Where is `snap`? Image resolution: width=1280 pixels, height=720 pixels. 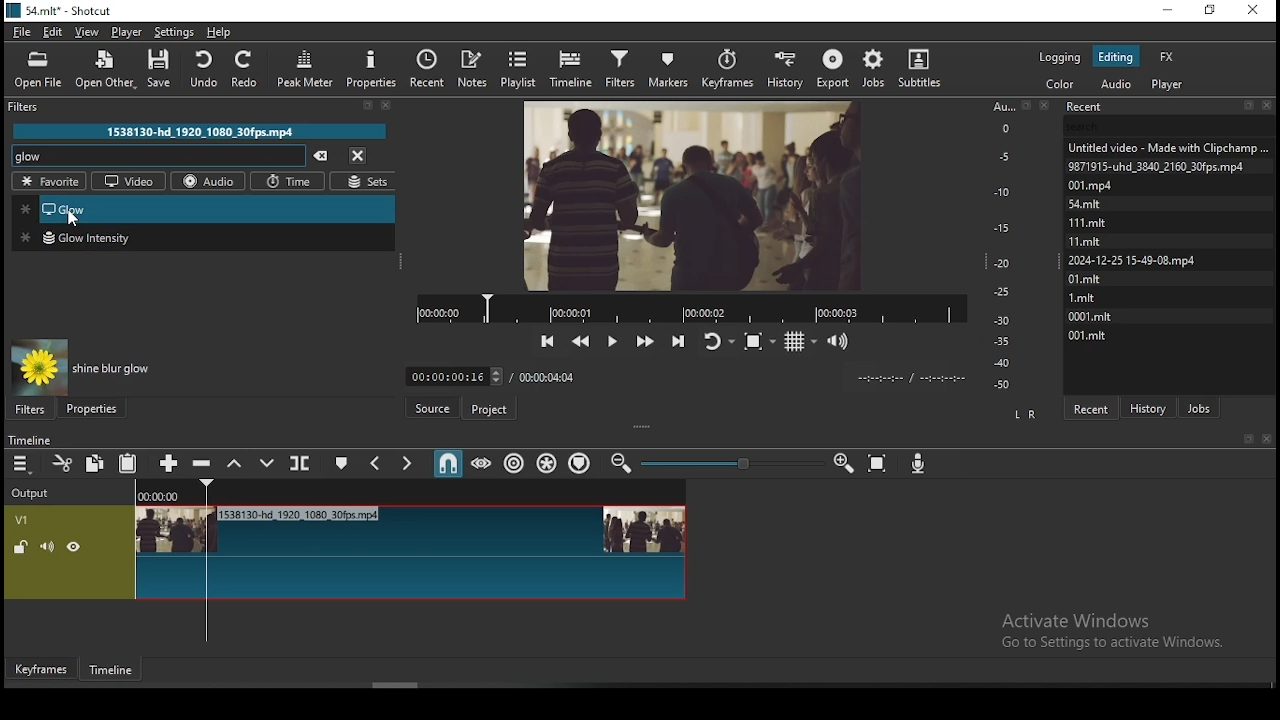
snap is located at coordinates (447, 464).